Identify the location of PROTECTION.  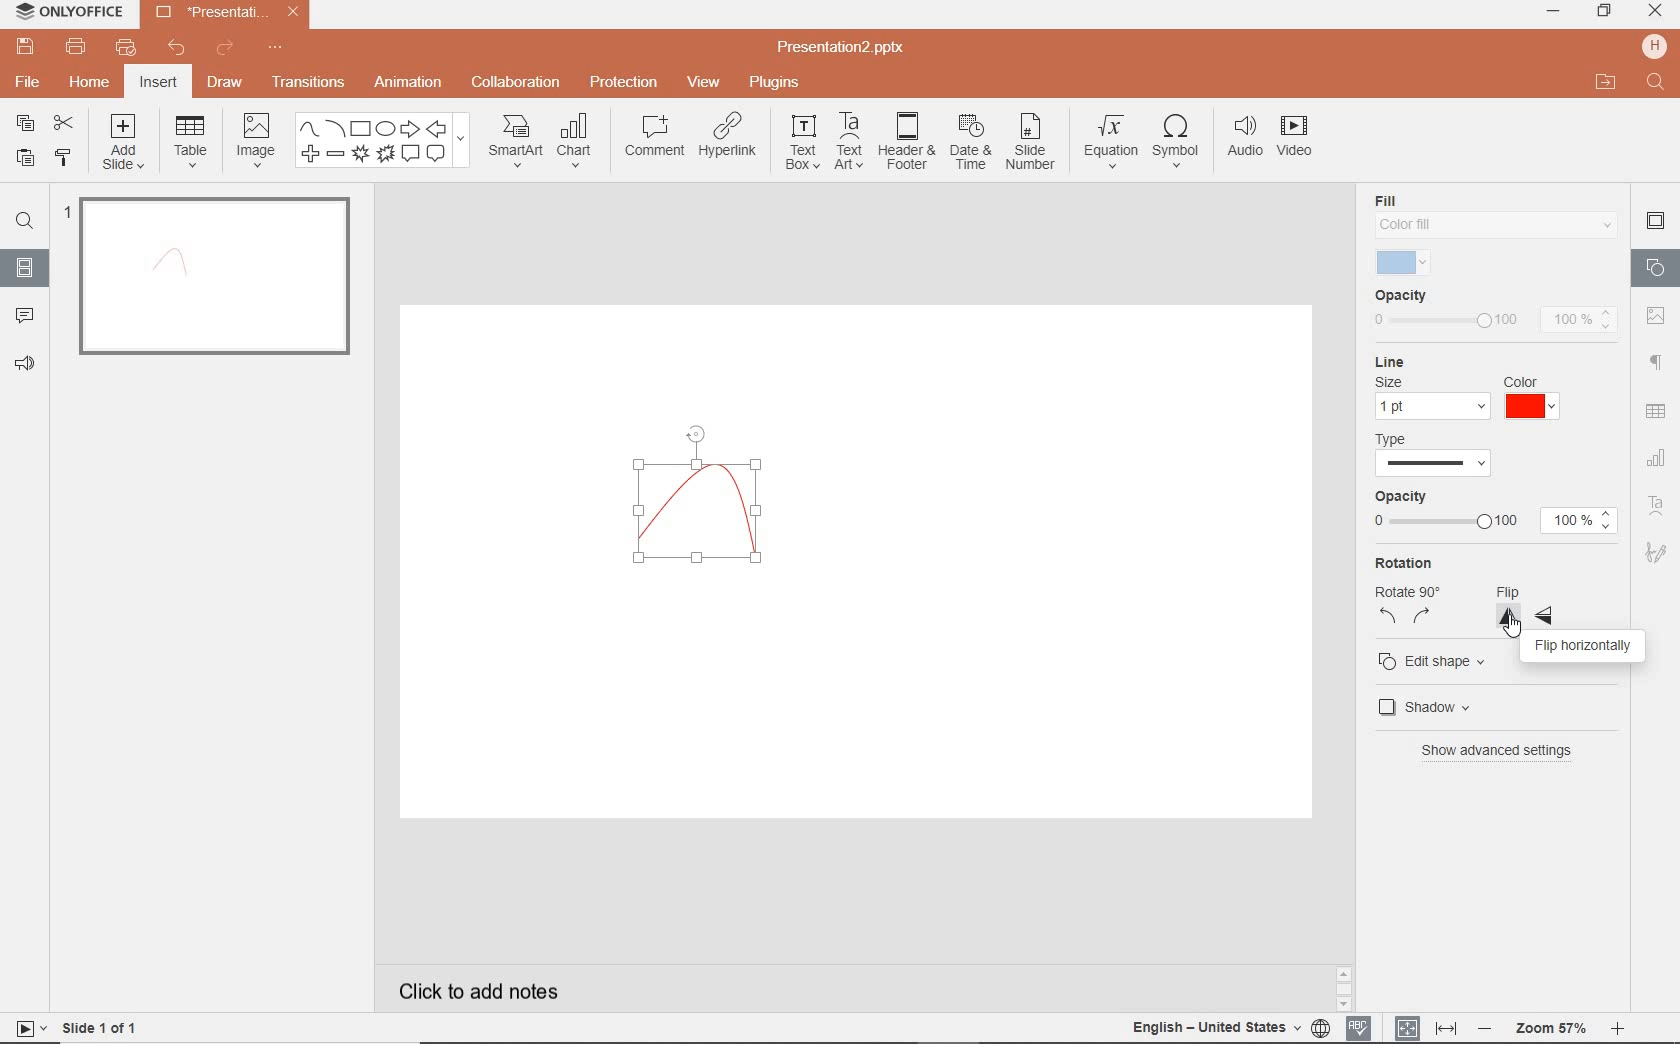
(624, 82).